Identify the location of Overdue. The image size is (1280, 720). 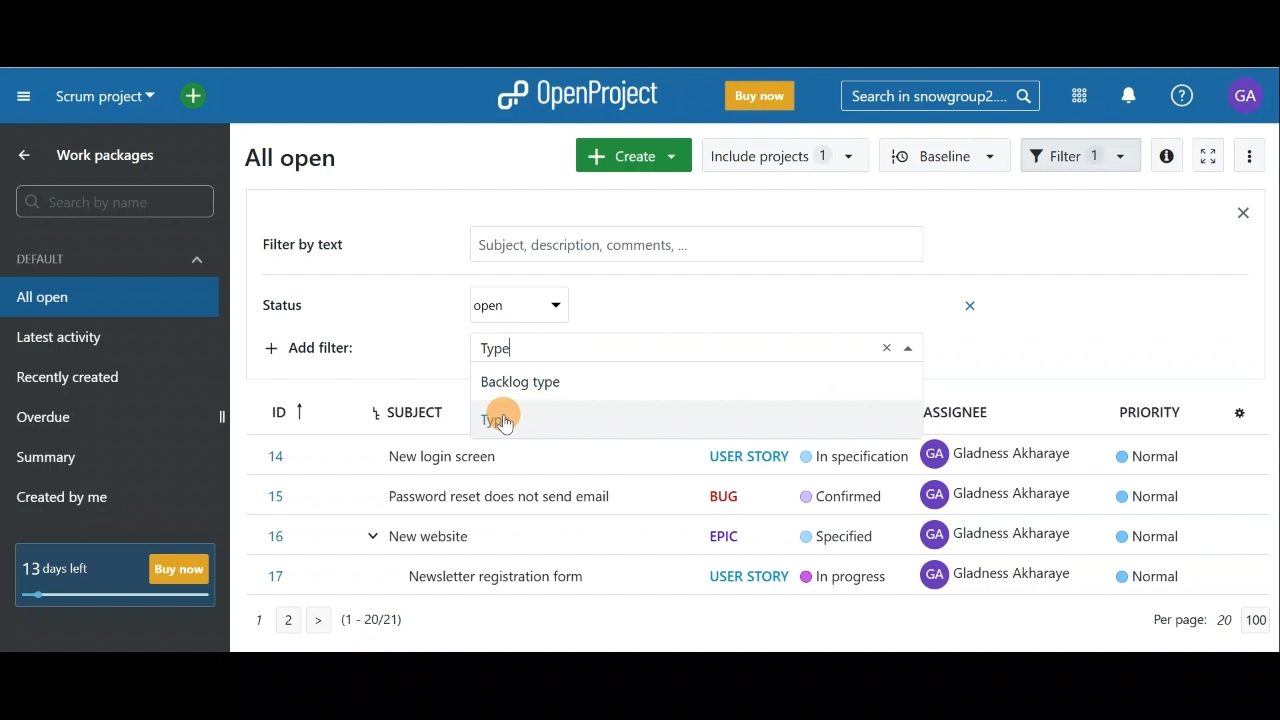
(46, 419).